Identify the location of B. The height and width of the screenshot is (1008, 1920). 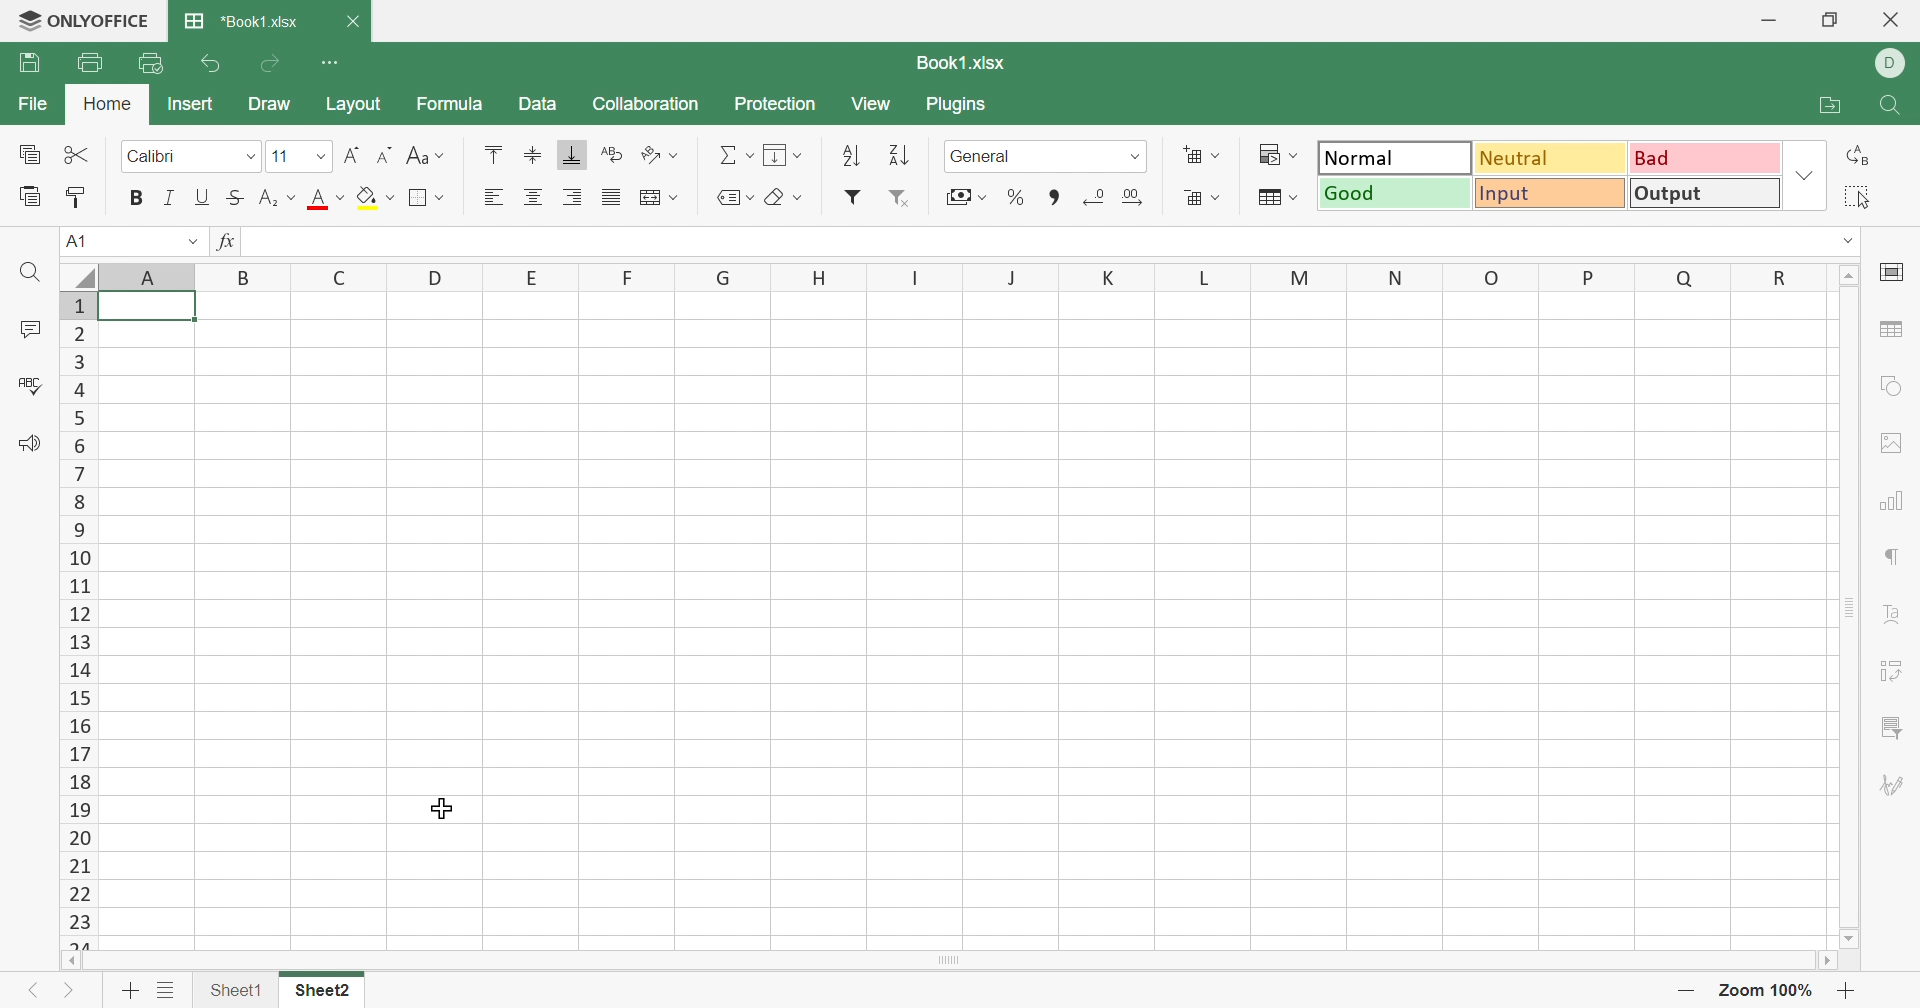
(240, 276).